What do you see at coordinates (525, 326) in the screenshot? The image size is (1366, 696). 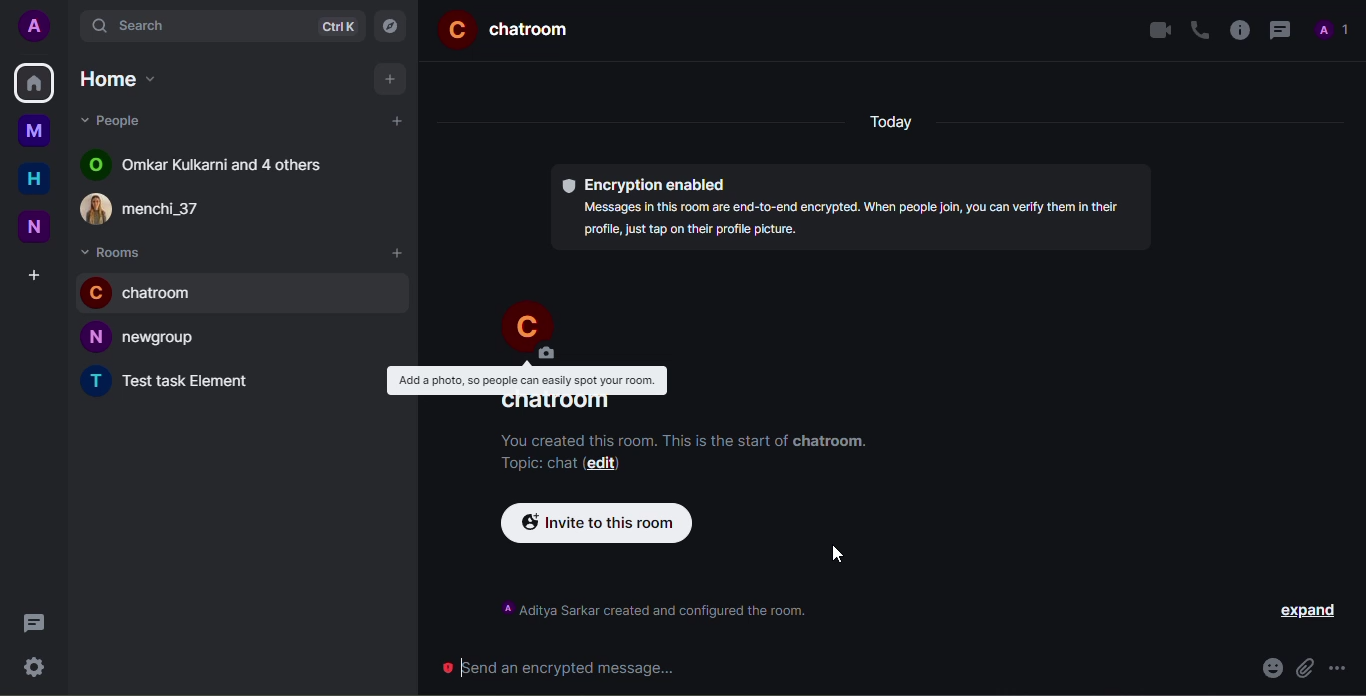 I see `profile pic` at bounding box center [525, 326].